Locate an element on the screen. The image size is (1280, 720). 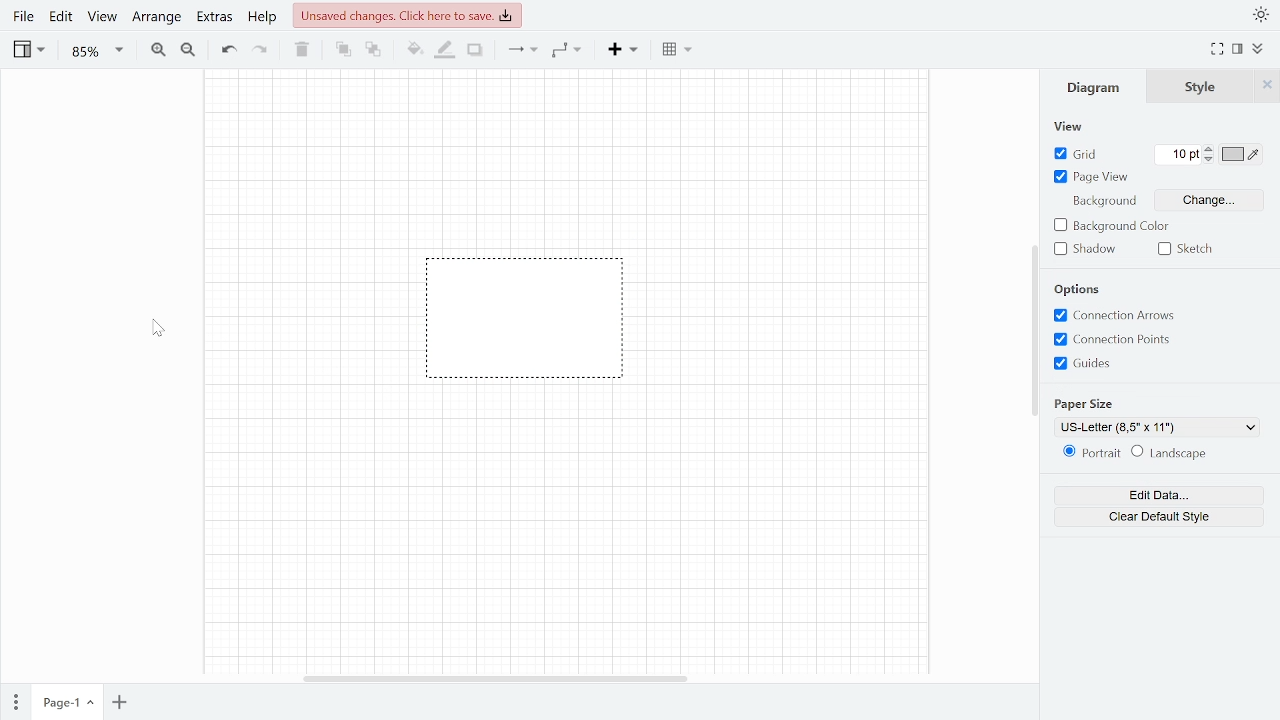
Arrange is located at coordinates (154, 18).